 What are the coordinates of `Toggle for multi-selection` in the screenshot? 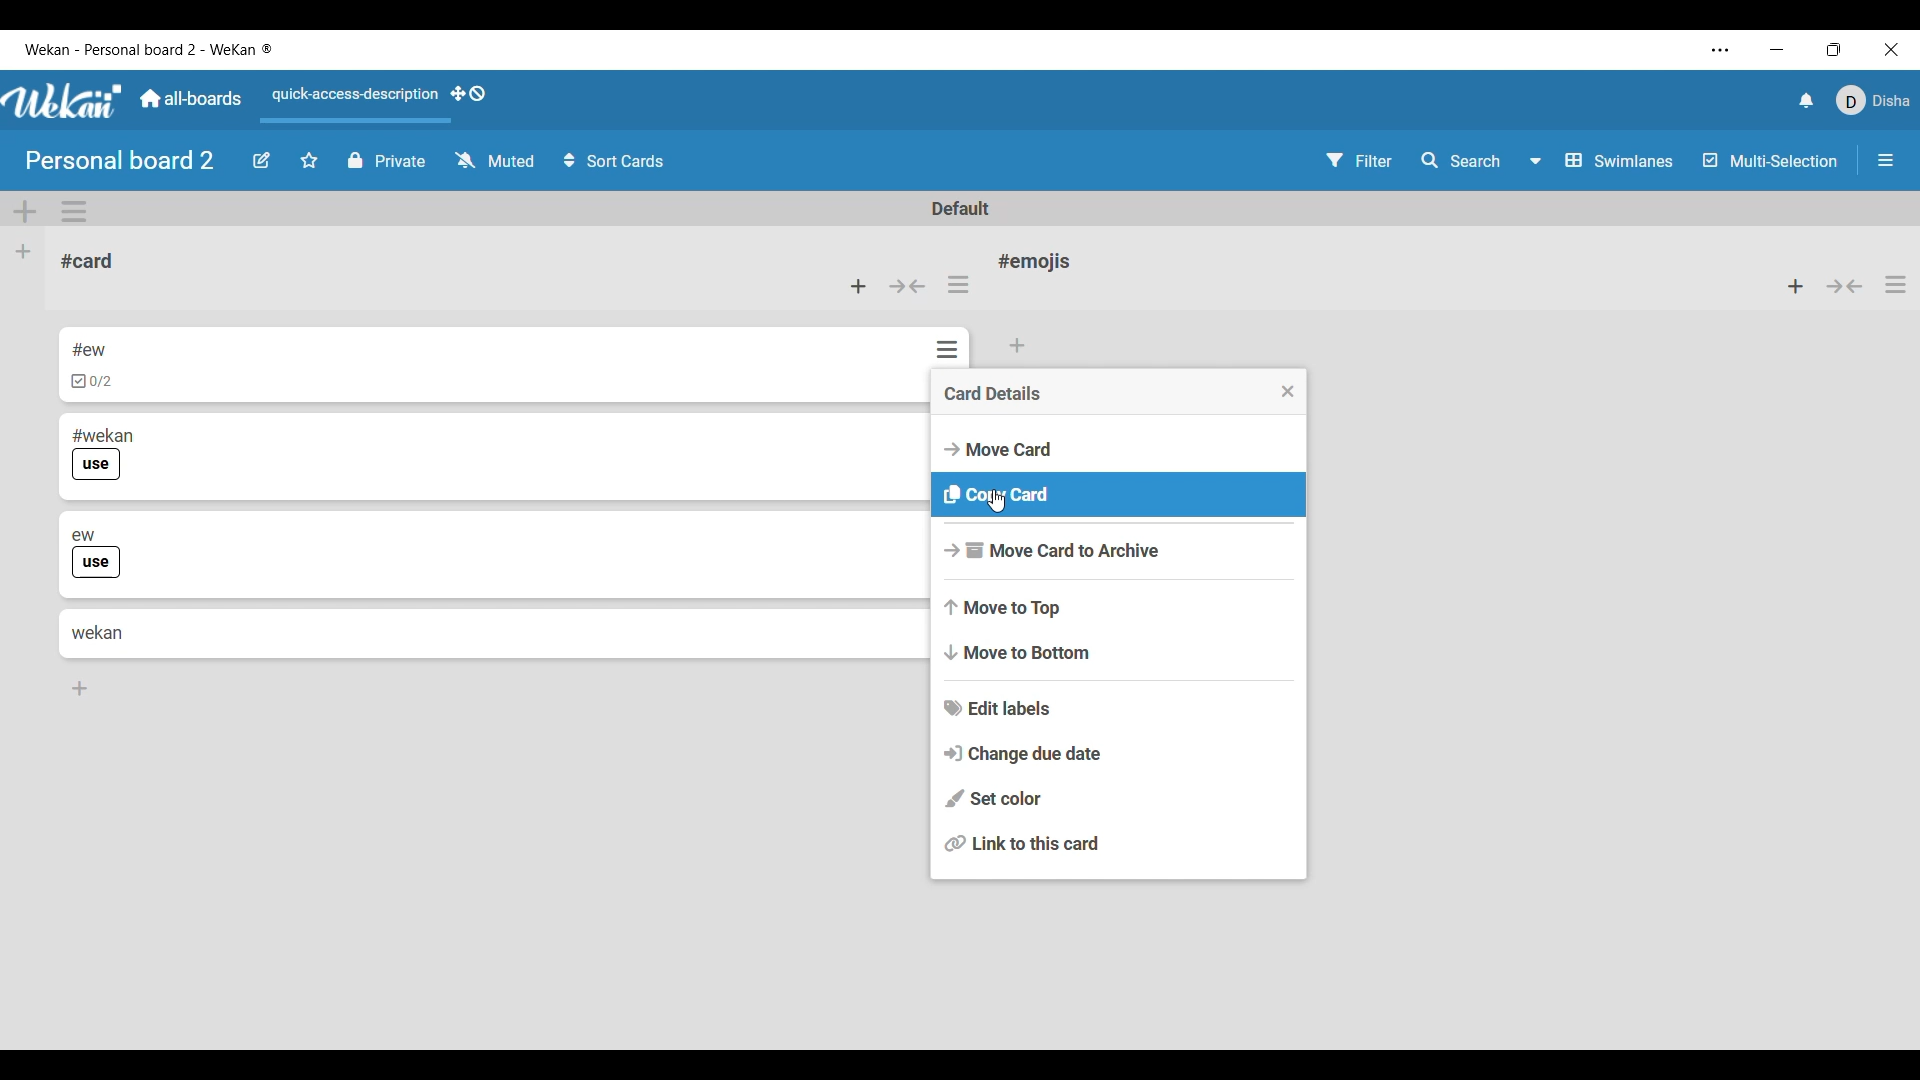 It's located at (1770, 160).